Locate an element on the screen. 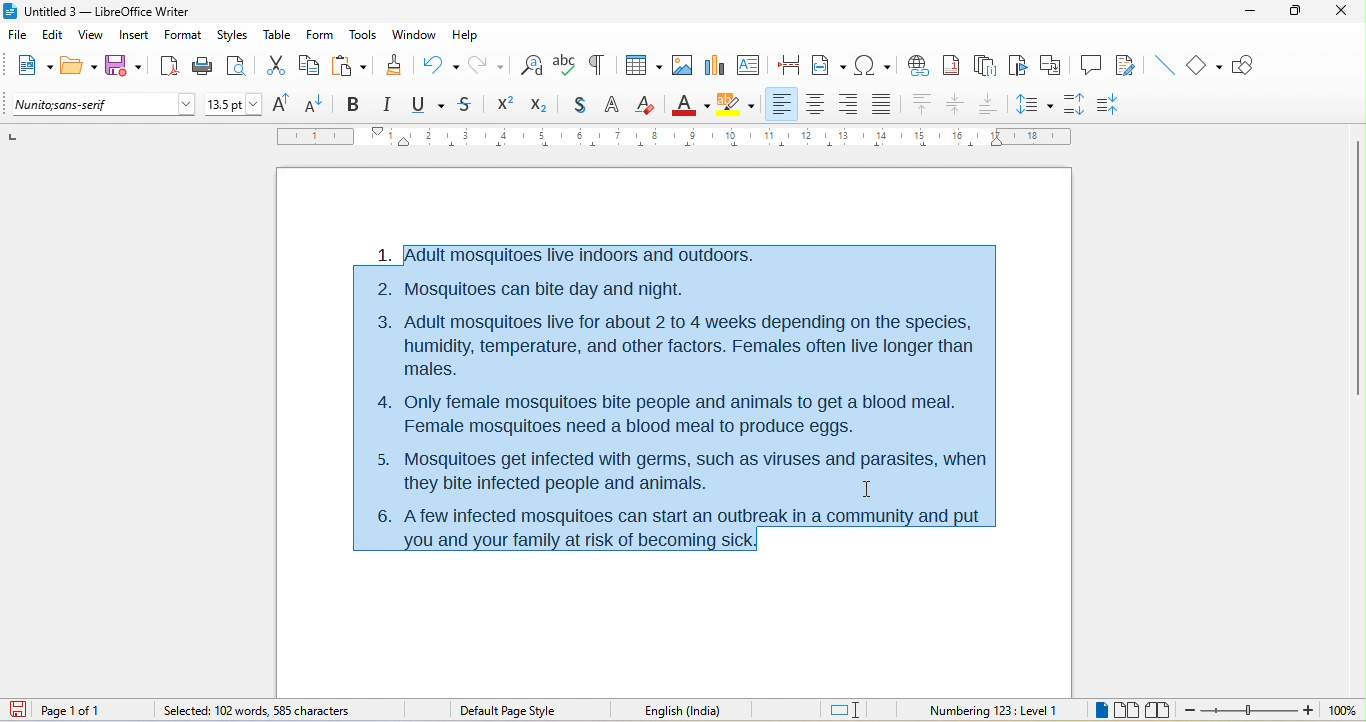 Image resolution: width=1366 pixels, height=722 pixels. format is located at coordinates (184, 36).